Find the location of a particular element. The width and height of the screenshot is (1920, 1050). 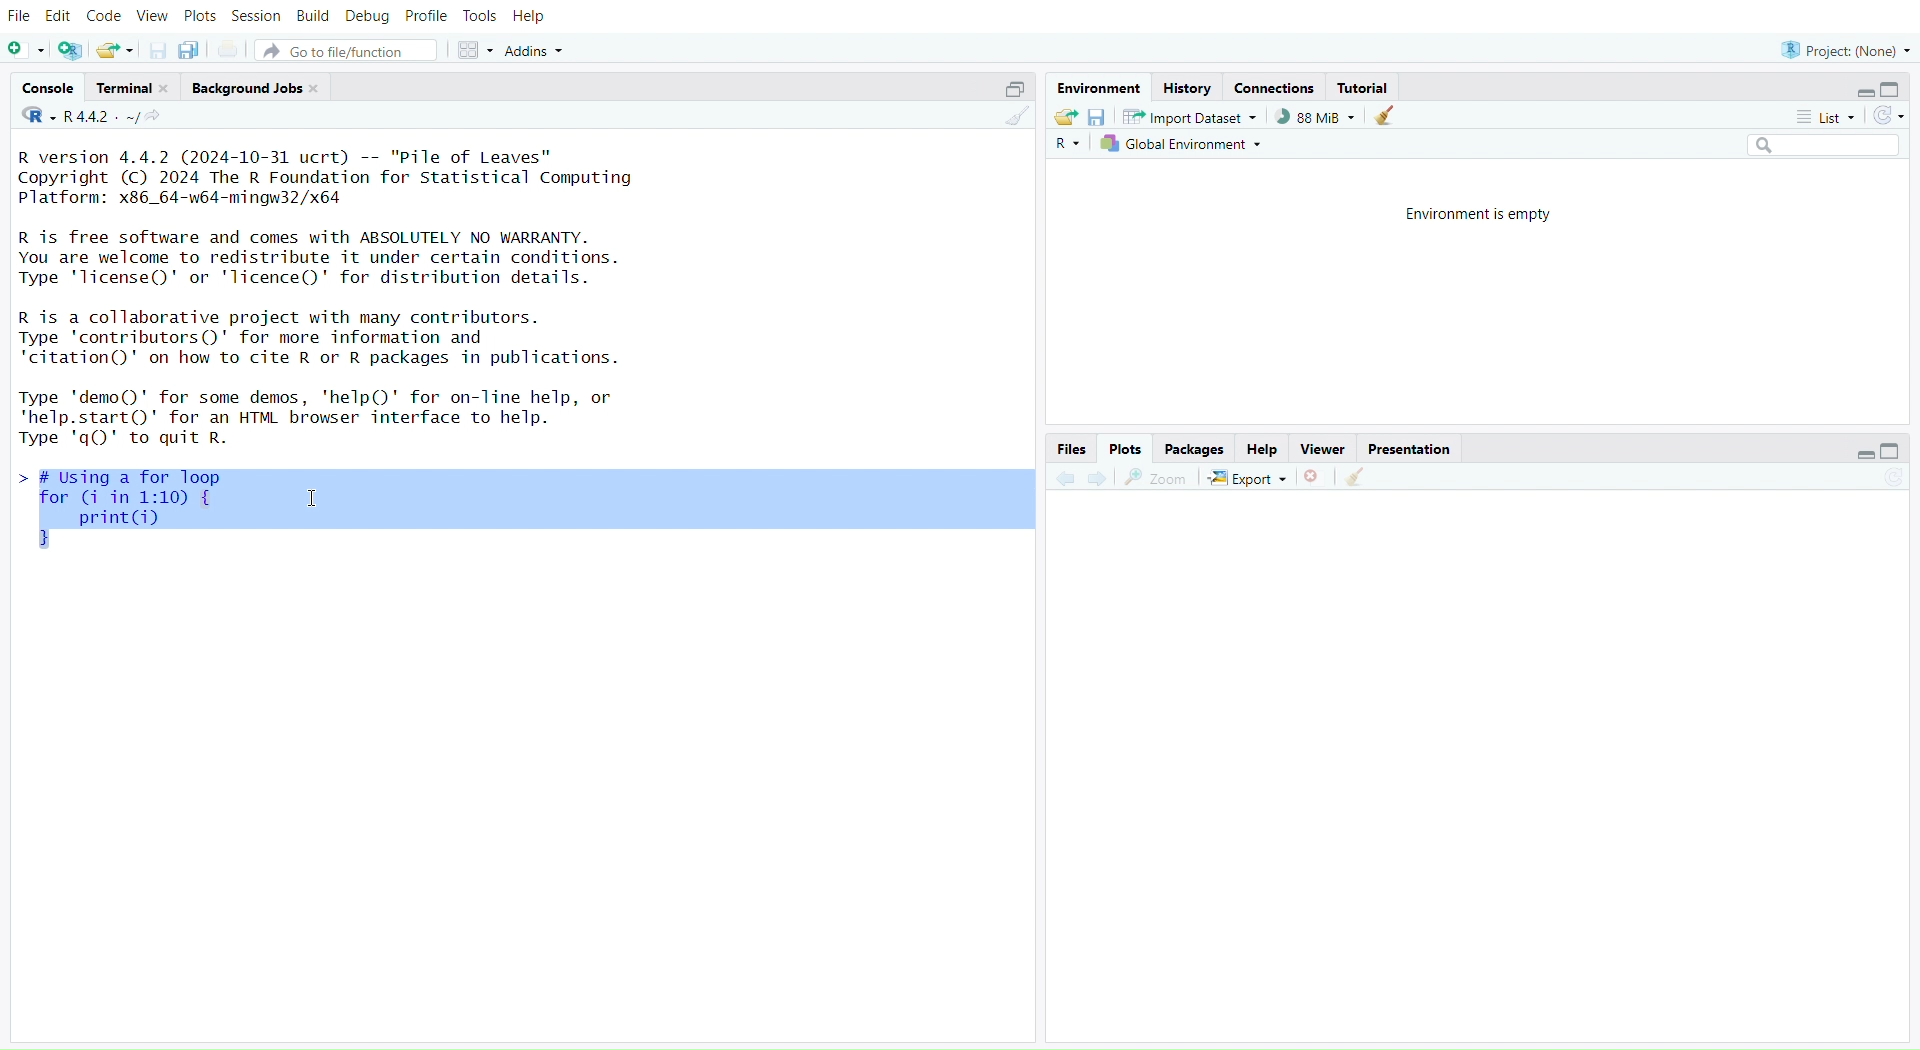

collapse is located at coordinates (1889, 452).